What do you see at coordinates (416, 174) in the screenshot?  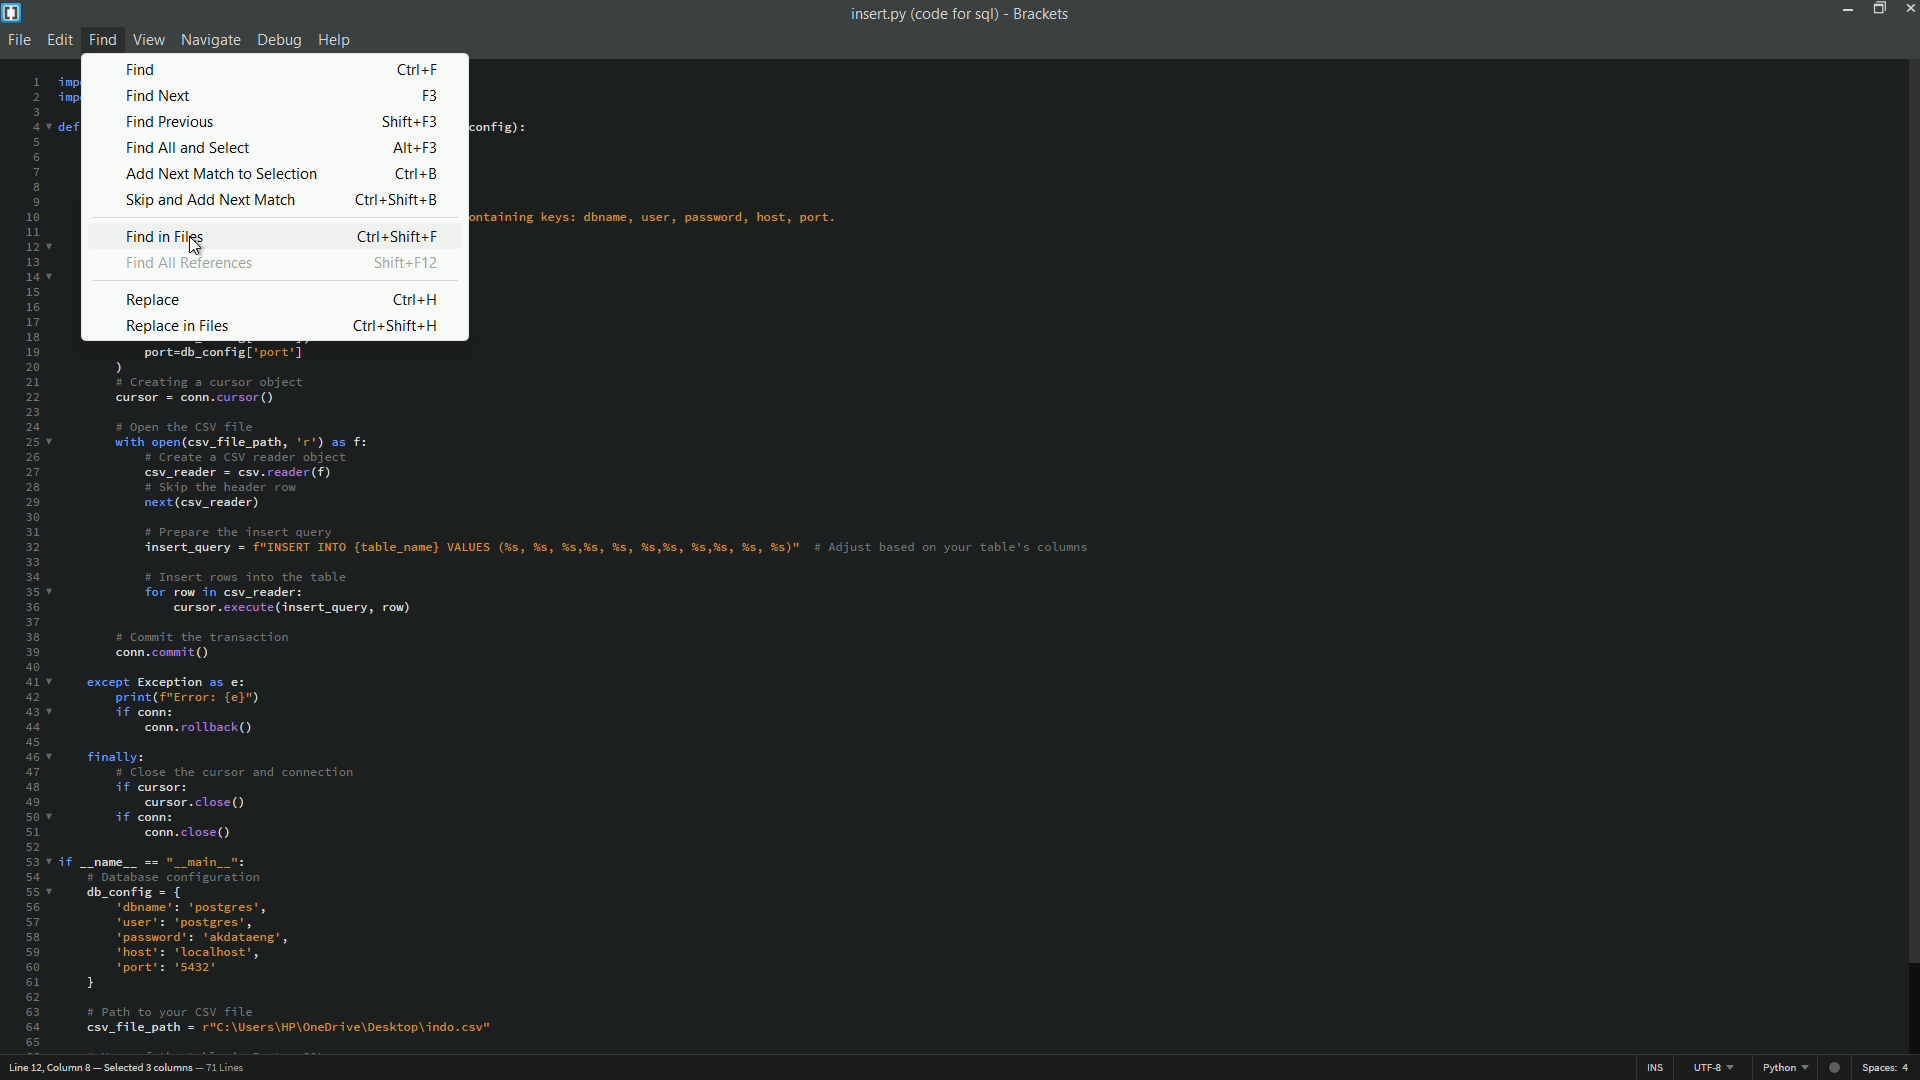 I see `keyboard shortcut` at bounding box center [416, 174].